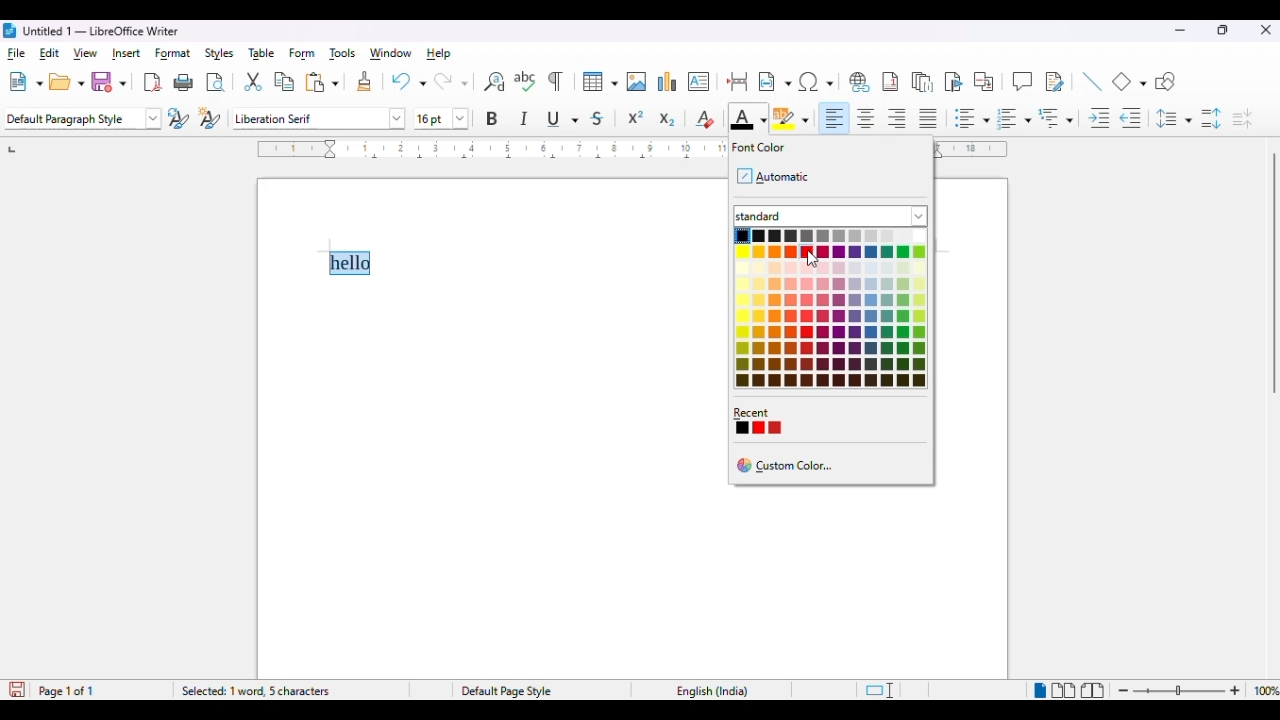 The height and width of the screenshot is (720, 1280). Describe the element at coordinates (714, 692) in the screenshot. I see `text language` at that location.